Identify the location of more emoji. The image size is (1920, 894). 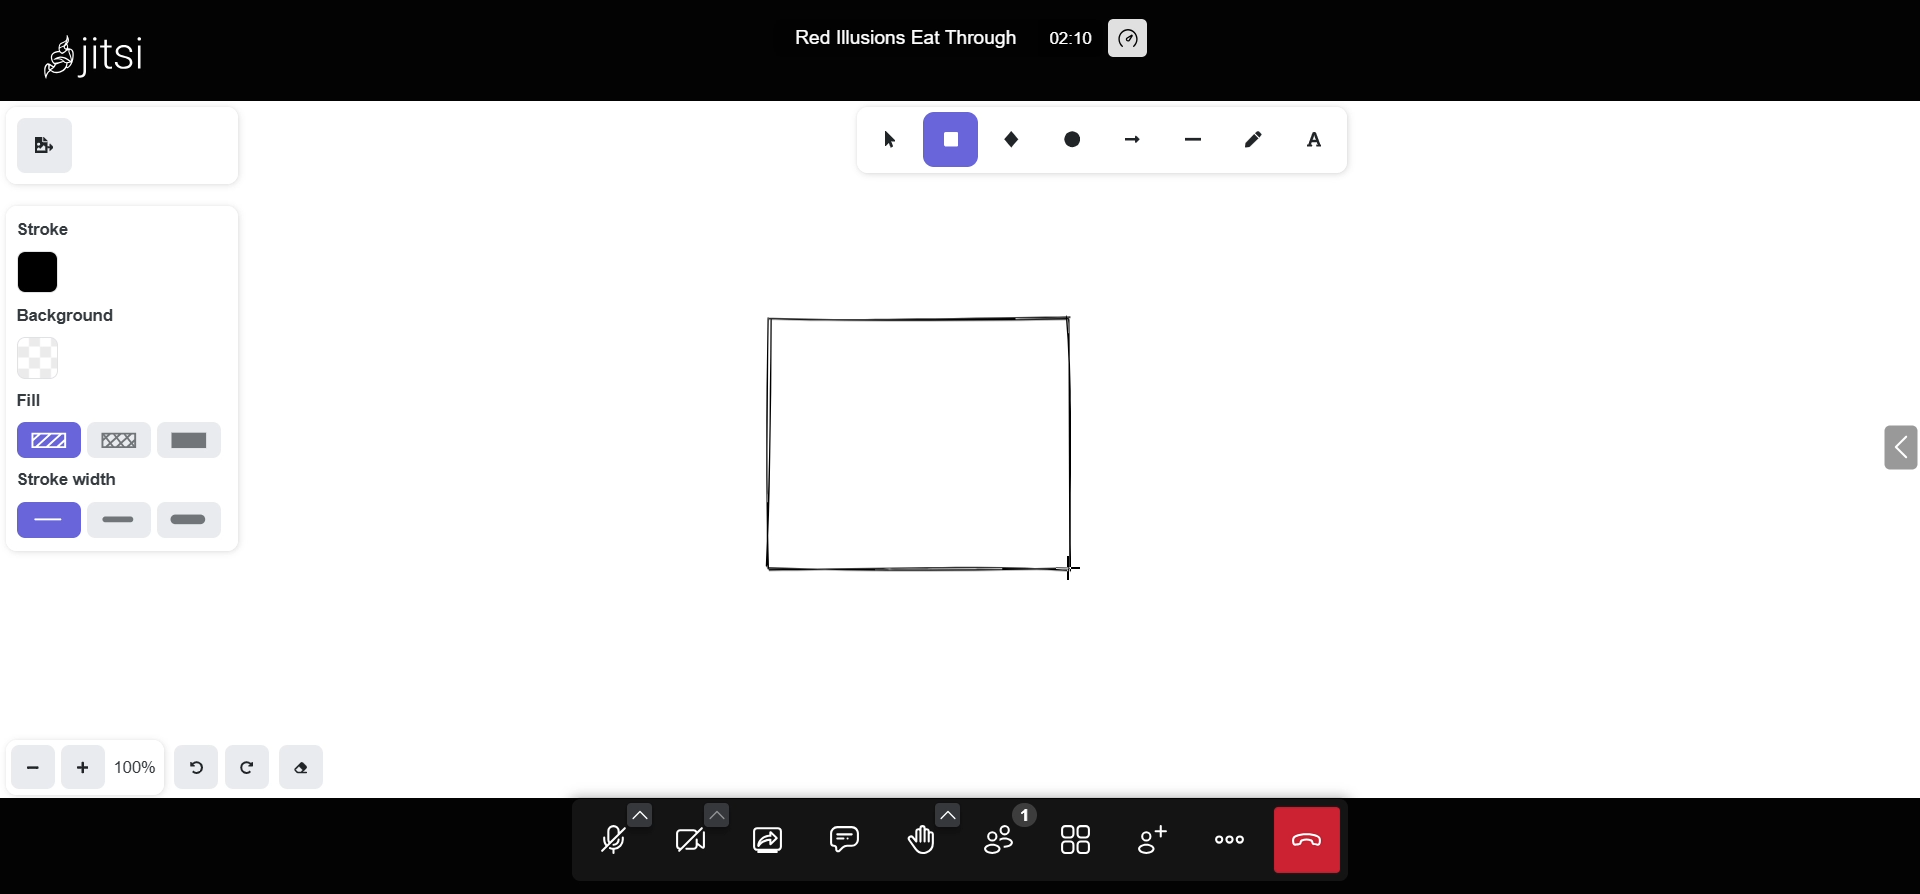
(949, 813).